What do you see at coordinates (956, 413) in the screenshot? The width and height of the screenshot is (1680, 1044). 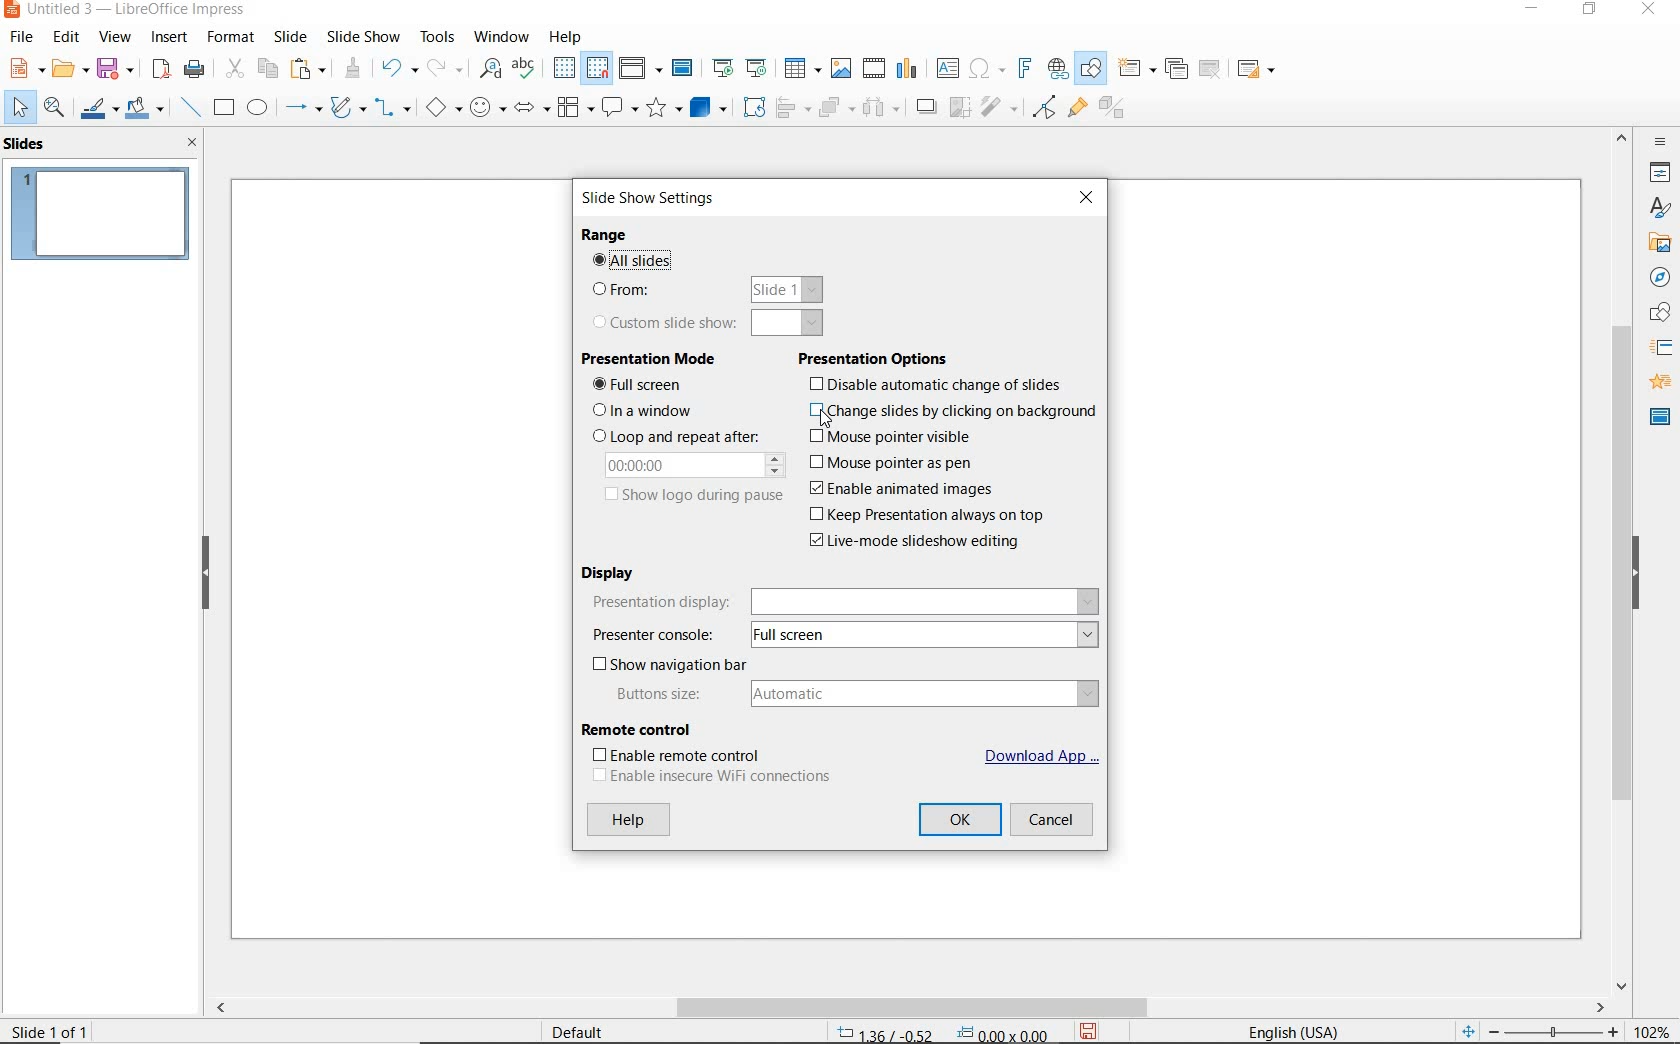 I see `change slides by clicking on background` at bounding box center [956, 413].